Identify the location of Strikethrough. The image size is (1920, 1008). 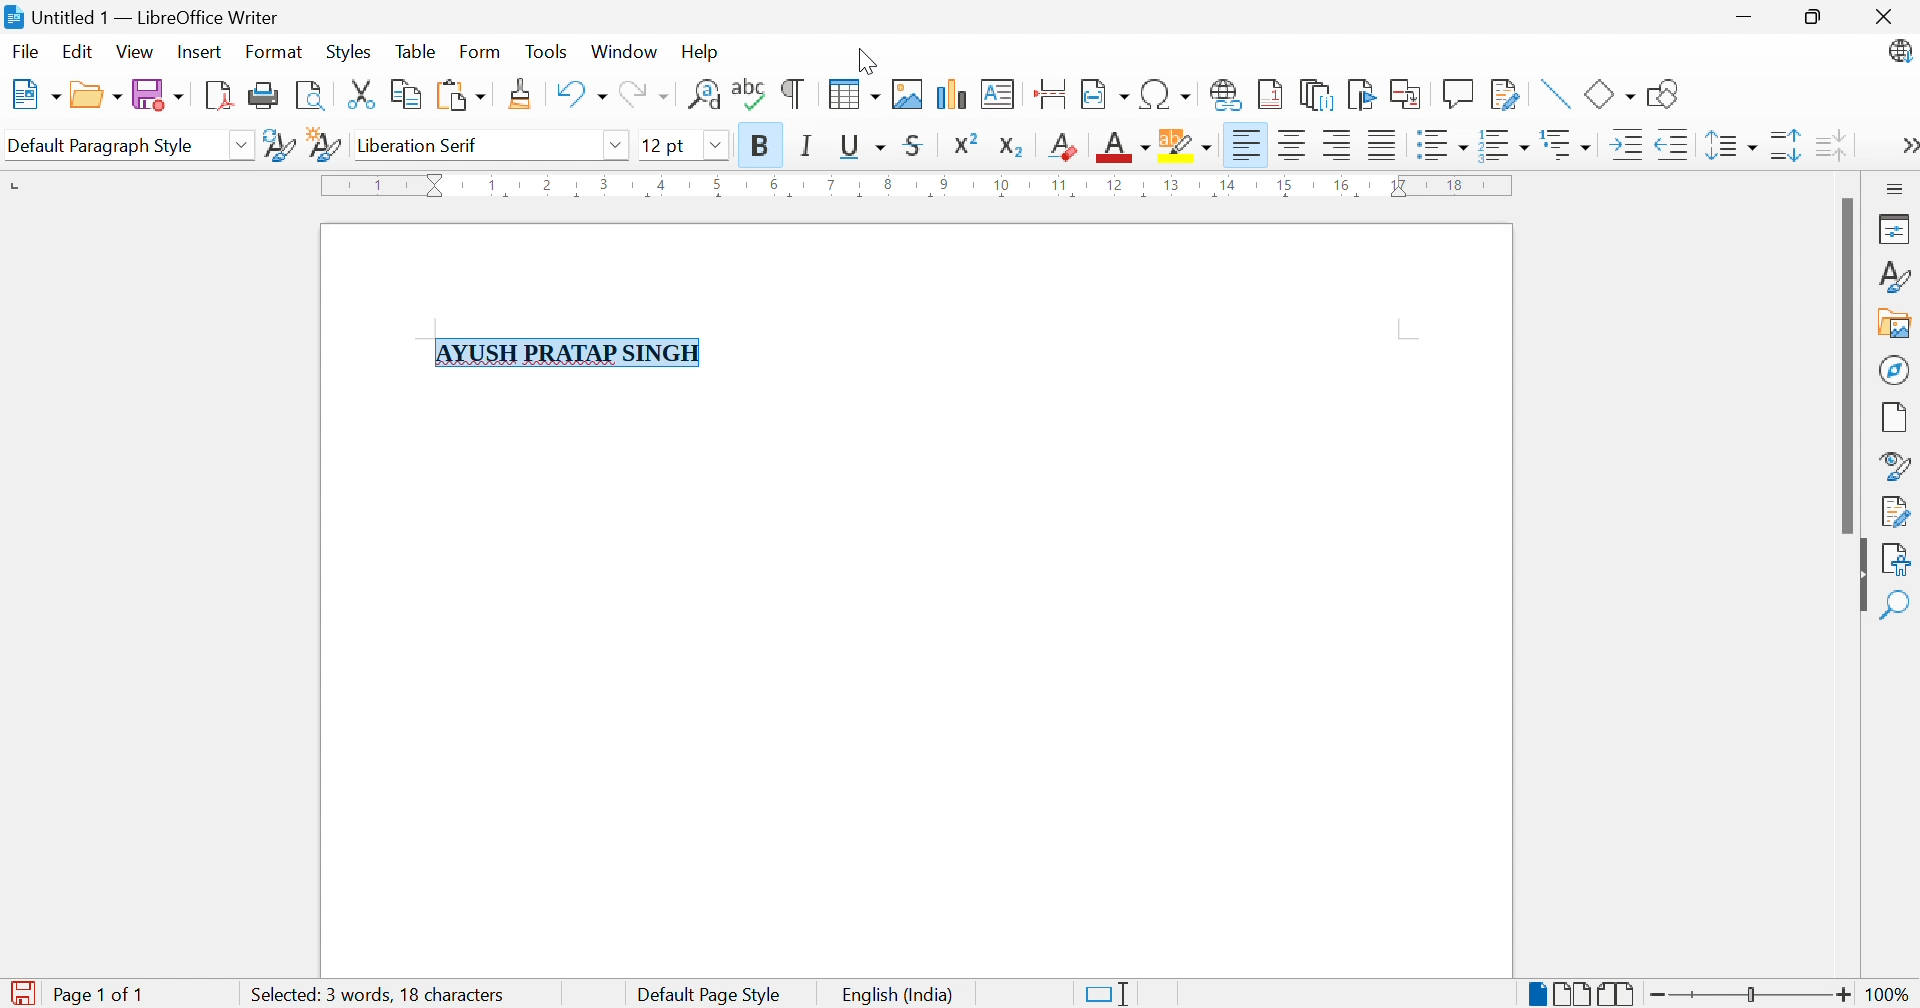
(914, 148).